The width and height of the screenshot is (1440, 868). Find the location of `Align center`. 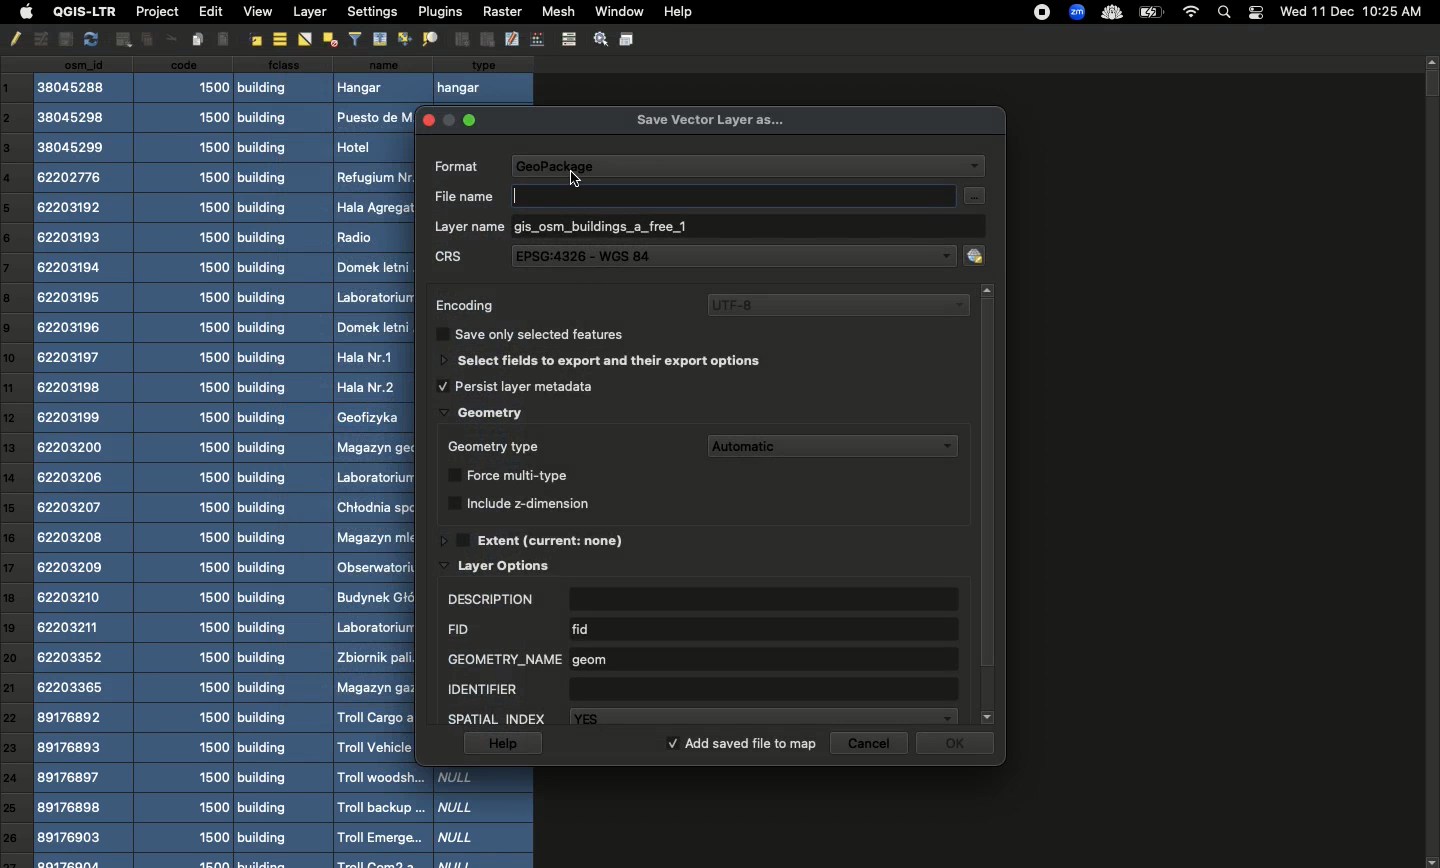

Align center is located at coordinates (278, 39).